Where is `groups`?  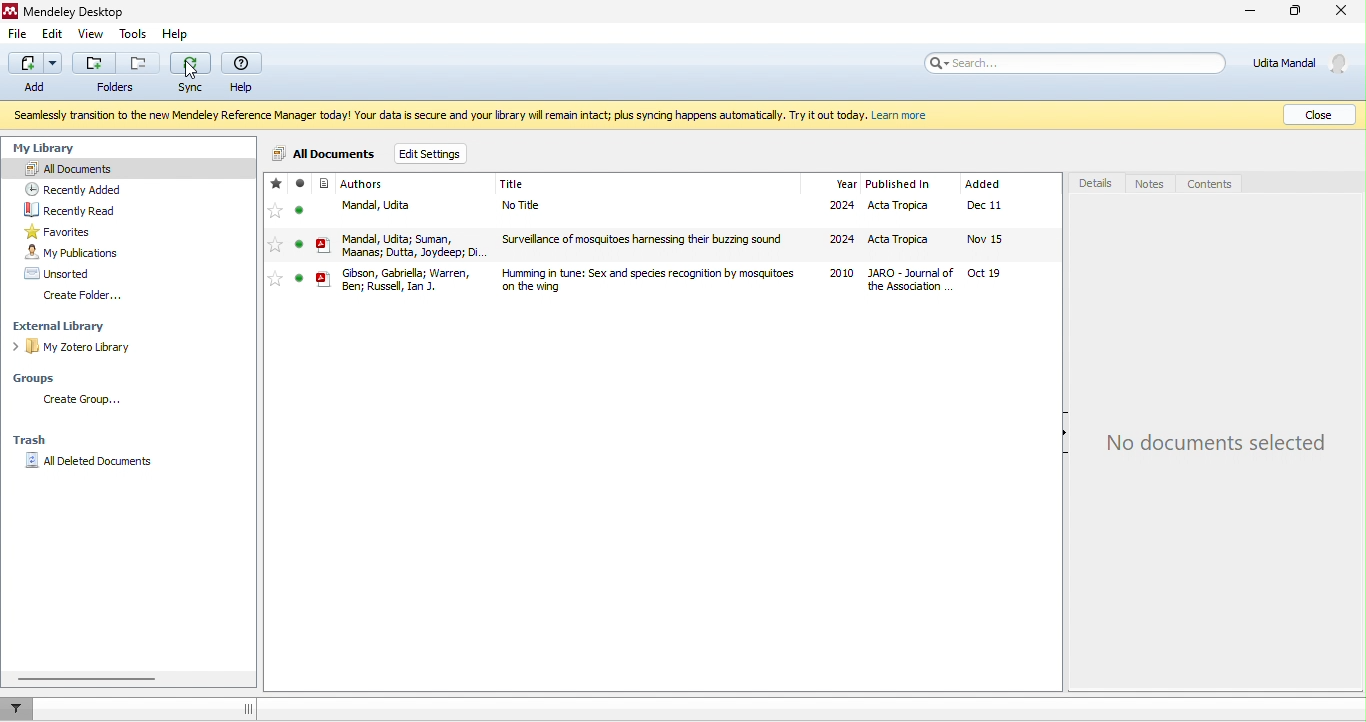 groups is located at coordinates (44, 378).